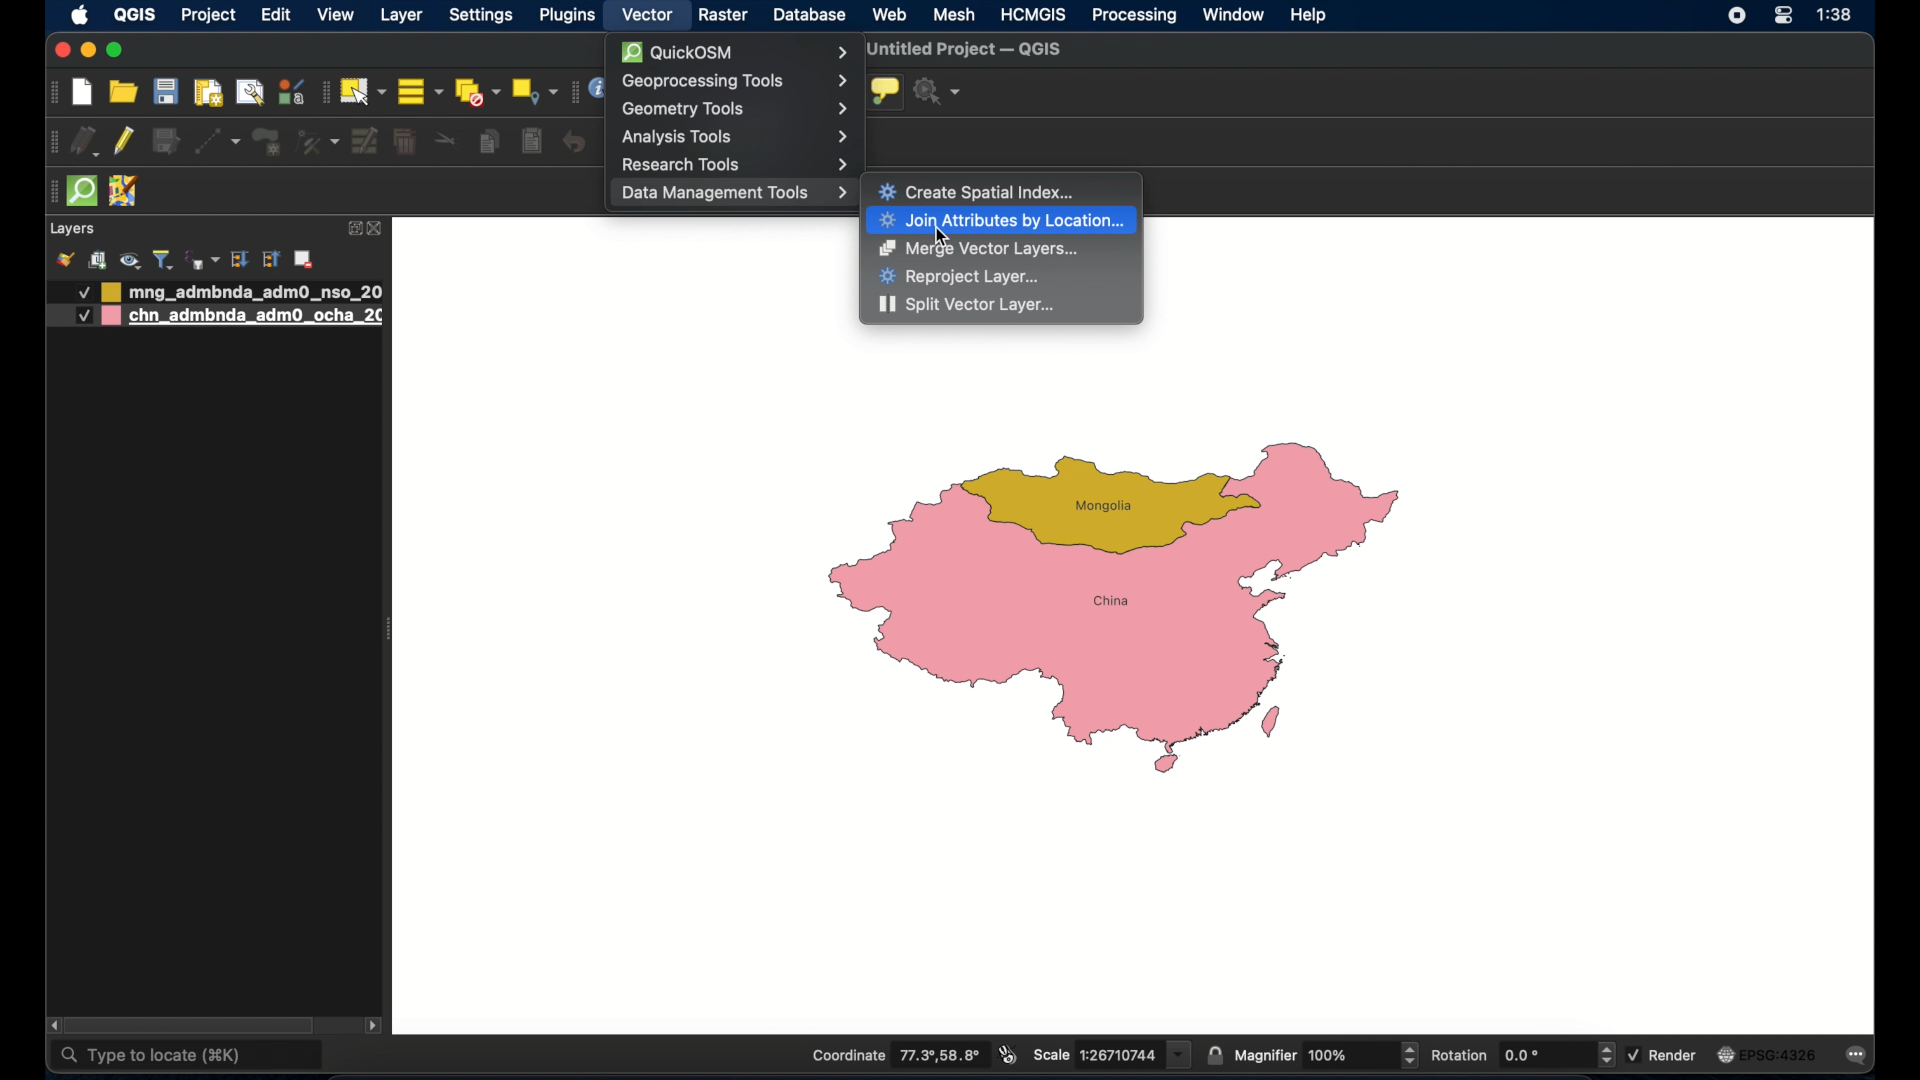 The height and width of the screenshot is (1080, 1920). Describe the element at coordinates (1007, 1055) in the screenshot. I see `toggle mouse extents and display position` at that location.